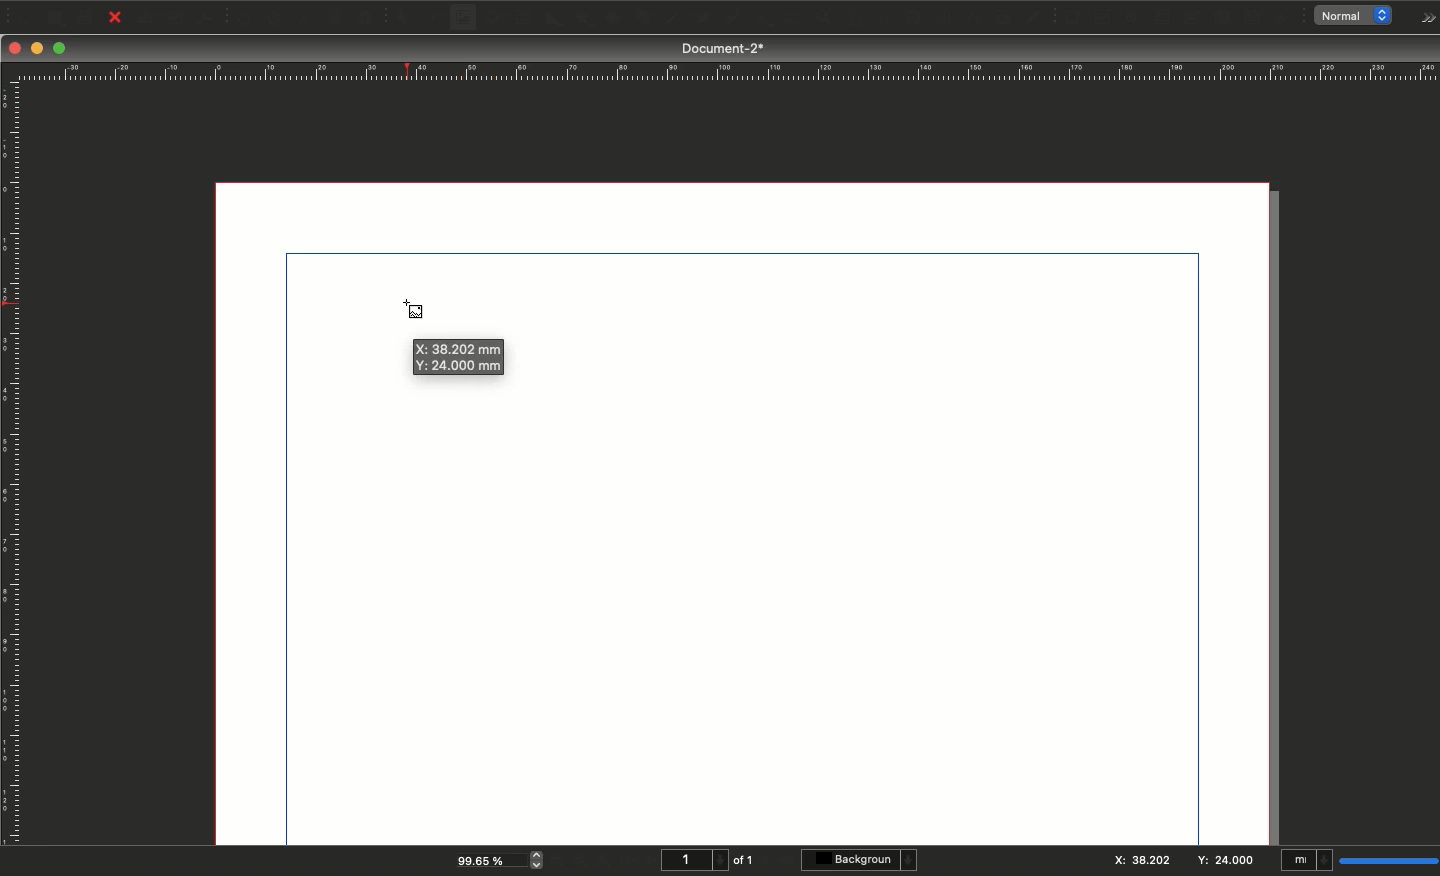  Describe the element at coordinates (89, 16) in the screenshot. I see `Save` at that location.